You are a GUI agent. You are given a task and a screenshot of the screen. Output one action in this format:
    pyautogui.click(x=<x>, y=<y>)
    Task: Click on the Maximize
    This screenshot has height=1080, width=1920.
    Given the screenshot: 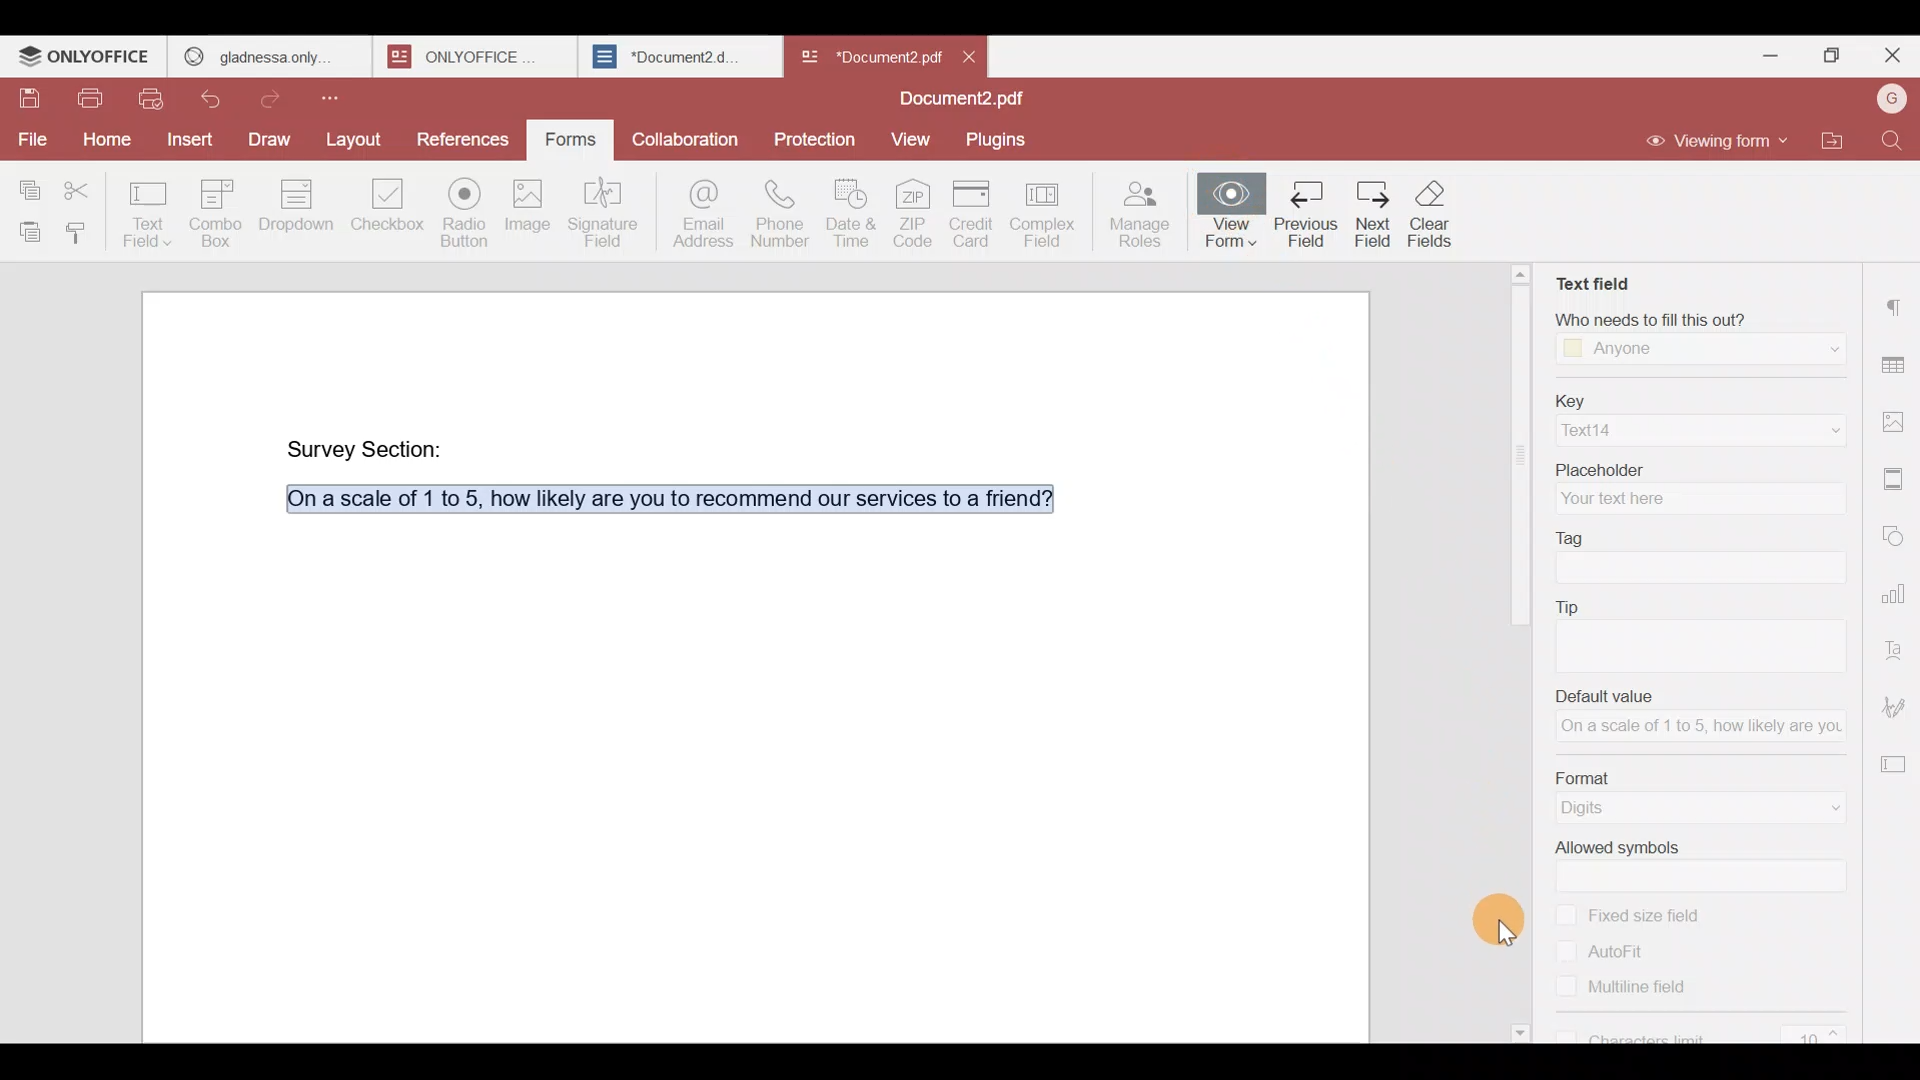 What is the action you would take?
    pyautogui.click(x=1836, y=56)
    